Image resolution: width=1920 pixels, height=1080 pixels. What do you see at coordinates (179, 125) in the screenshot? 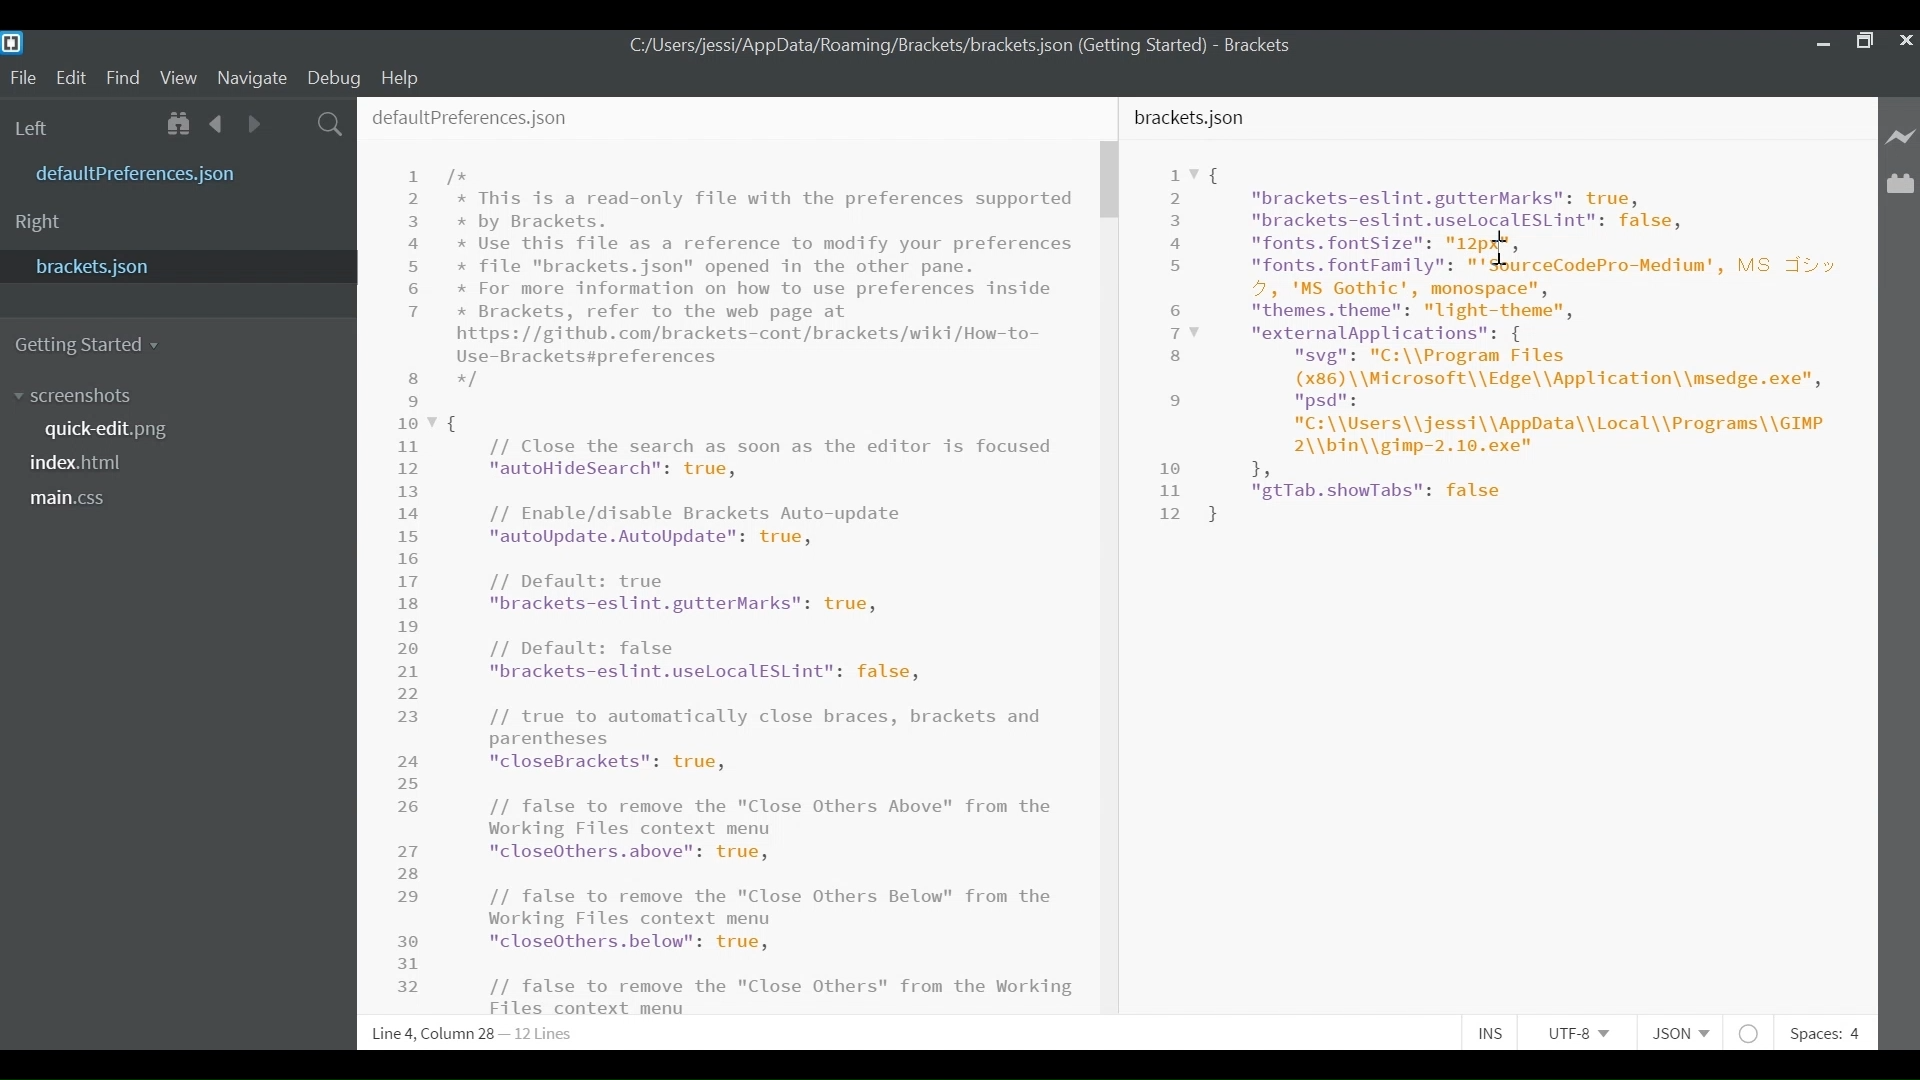
I see `Show in File` at bounding box center [179, 125].